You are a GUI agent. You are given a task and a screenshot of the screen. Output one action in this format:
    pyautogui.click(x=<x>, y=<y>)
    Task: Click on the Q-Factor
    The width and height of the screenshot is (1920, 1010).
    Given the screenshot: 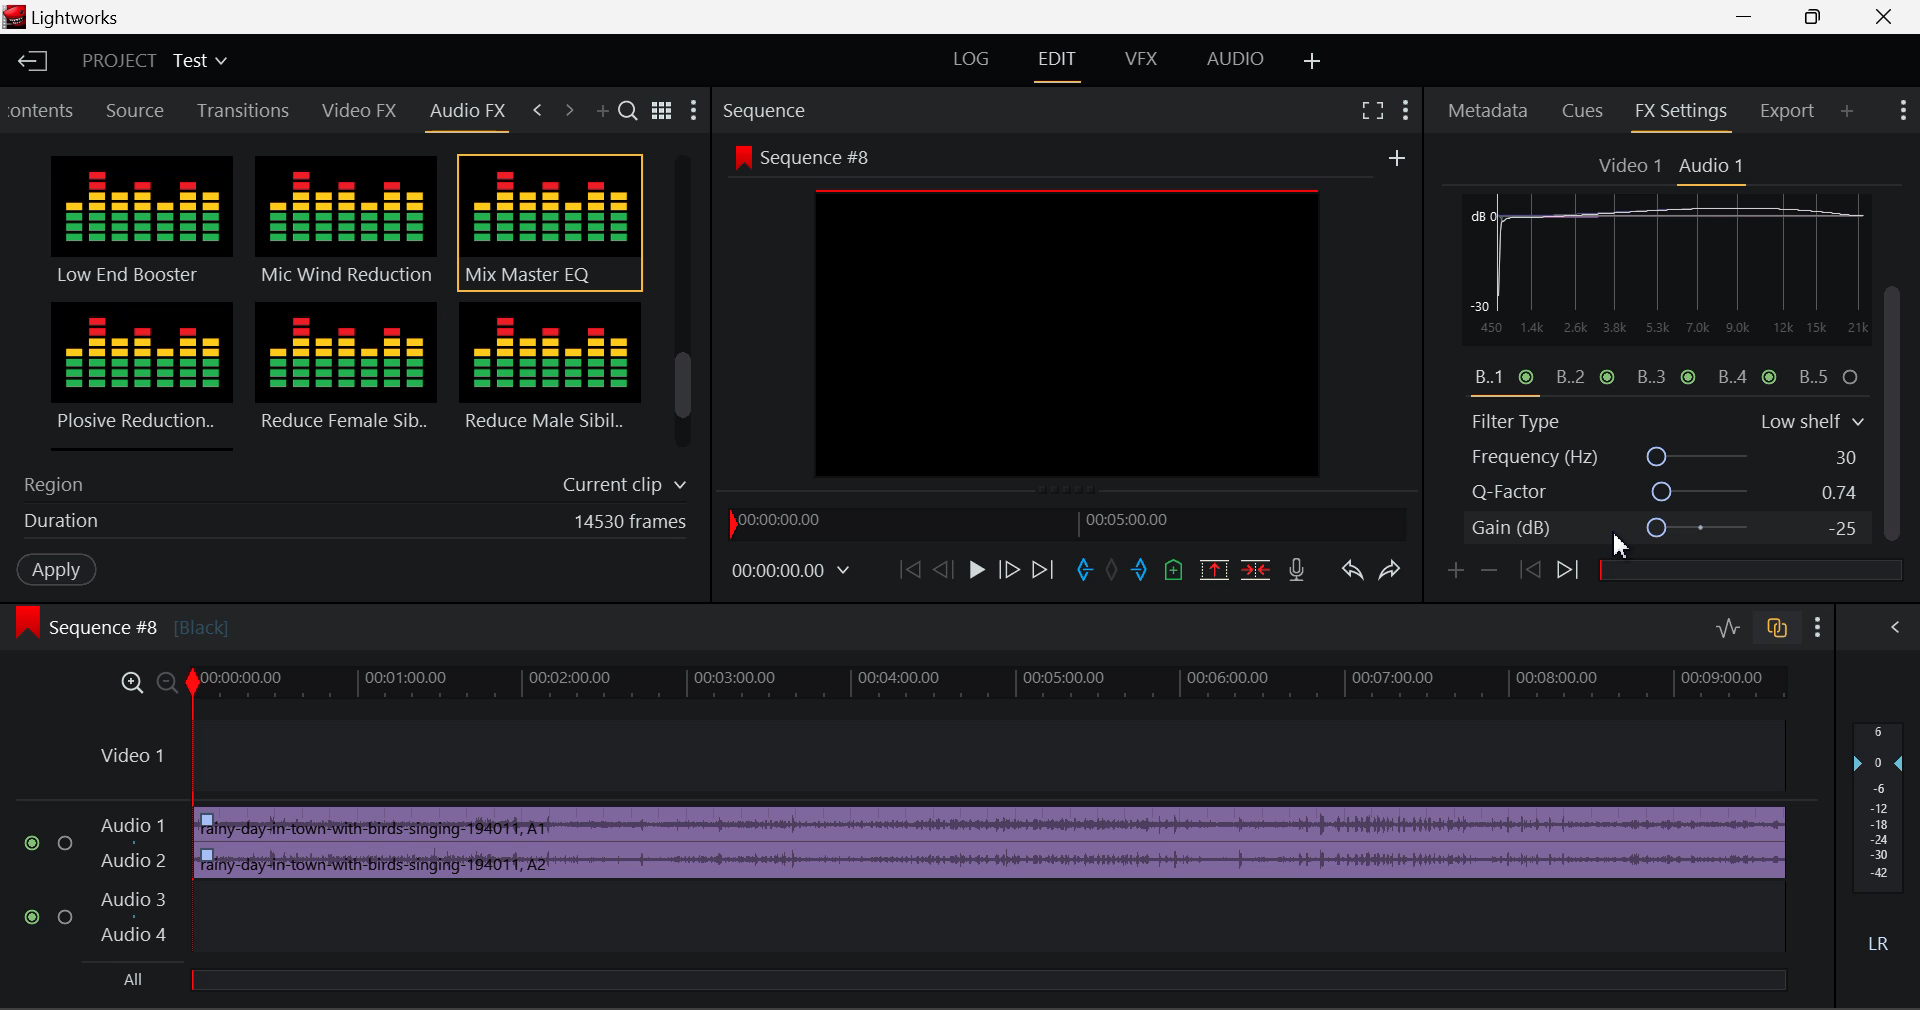 What is the action you would take?
    pyautogui.click(x=1668, y=493)
    